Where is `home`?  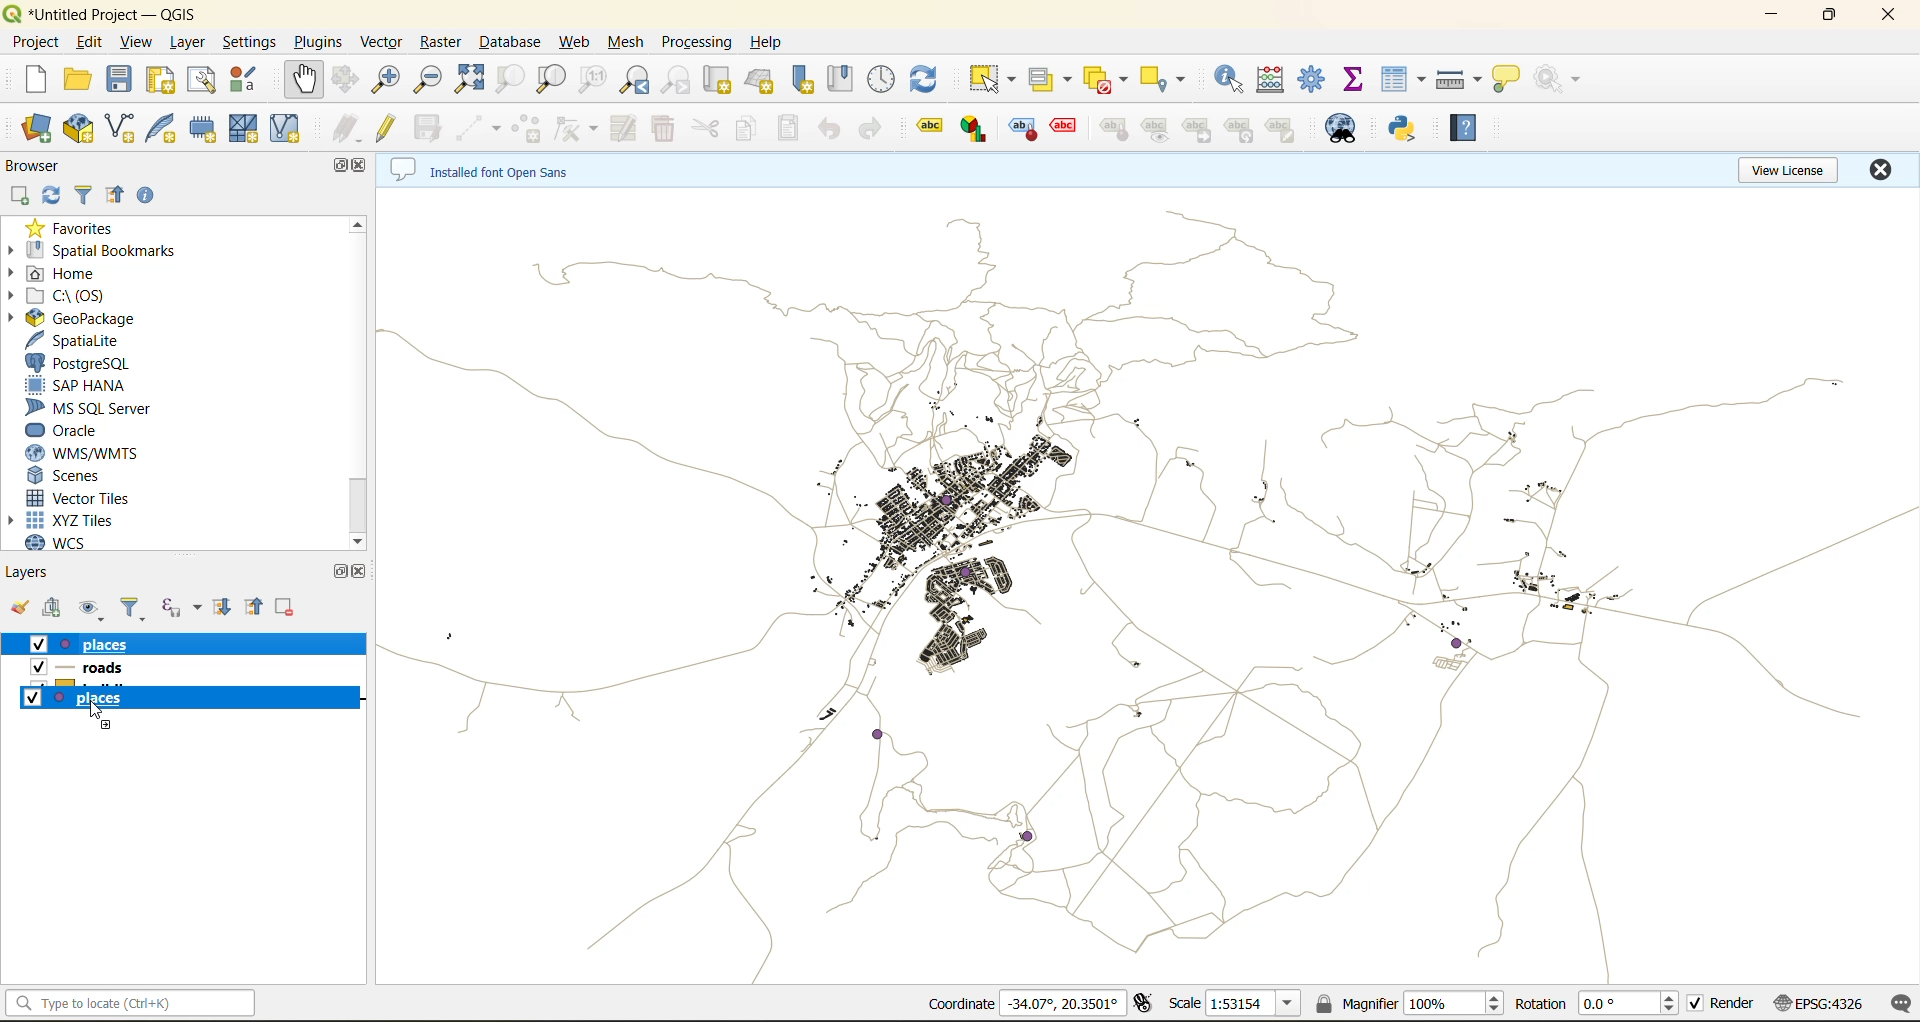
home is located at coordinates (78, 273).